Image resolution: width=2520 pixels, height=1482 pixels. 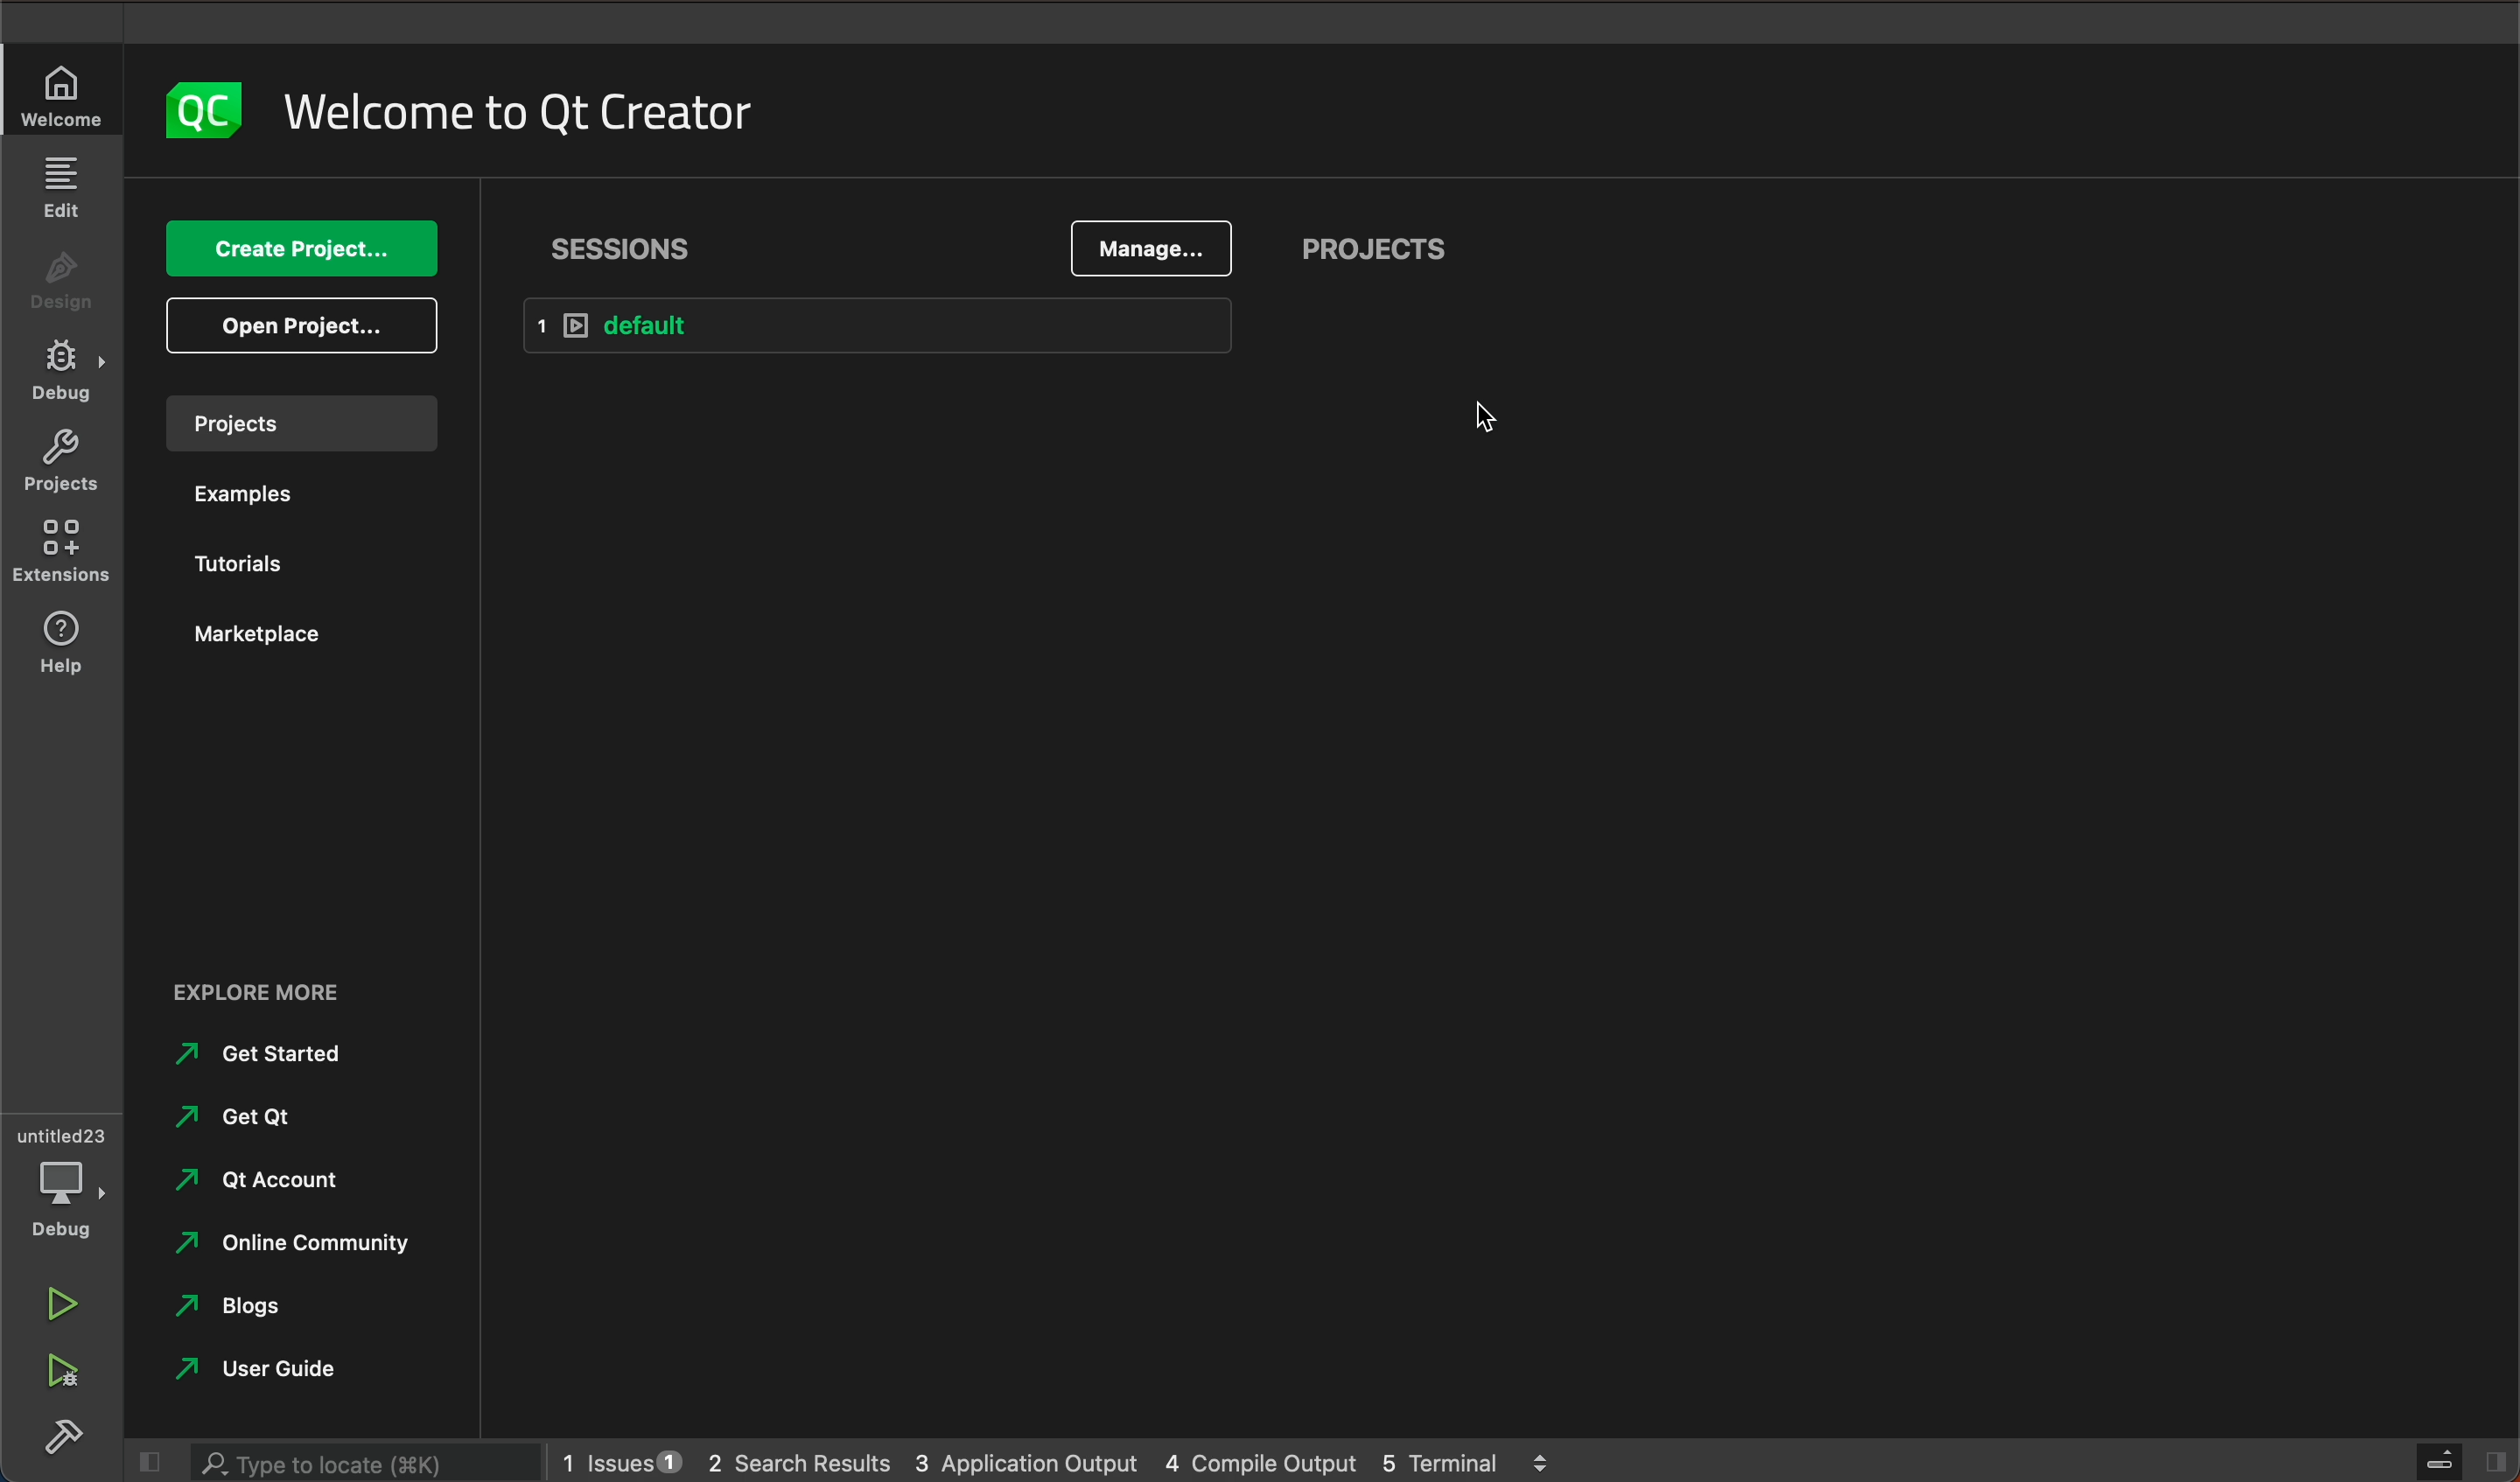 I want to click on projects, so click(x=309, y=426).